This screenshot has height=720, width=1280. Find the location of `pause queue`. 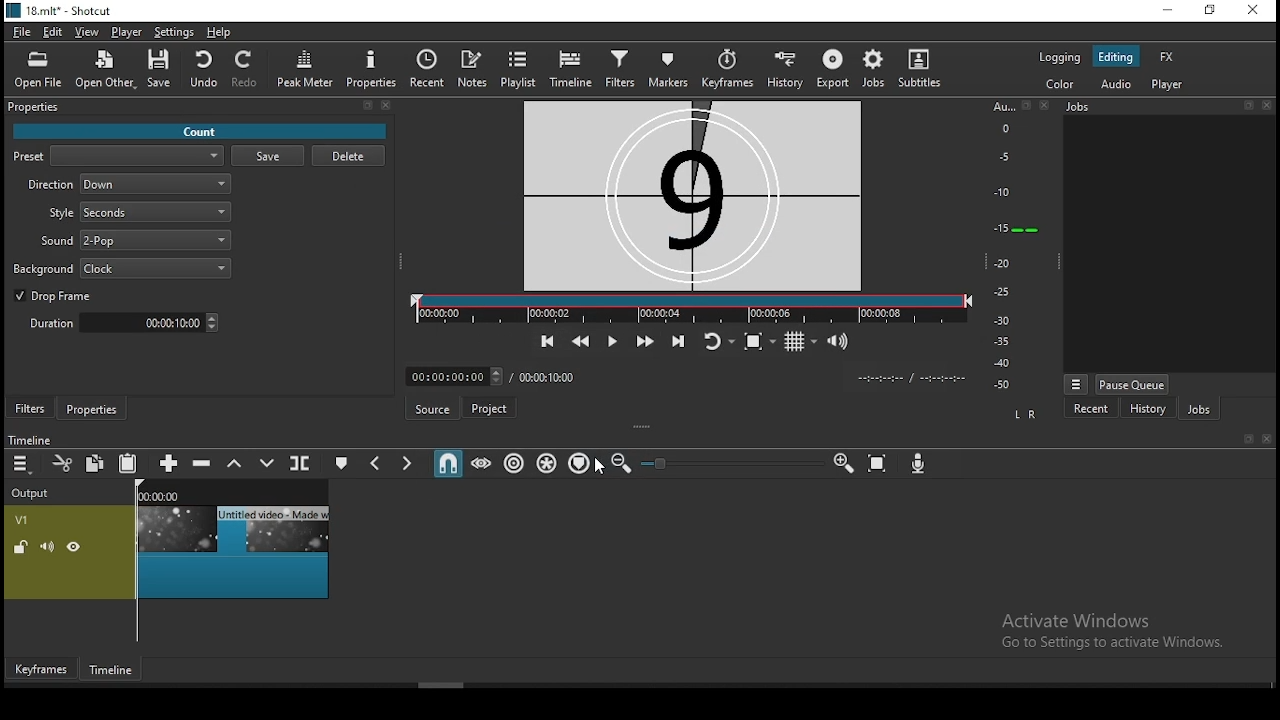

pause queue is located at coordinates (1133, 383).